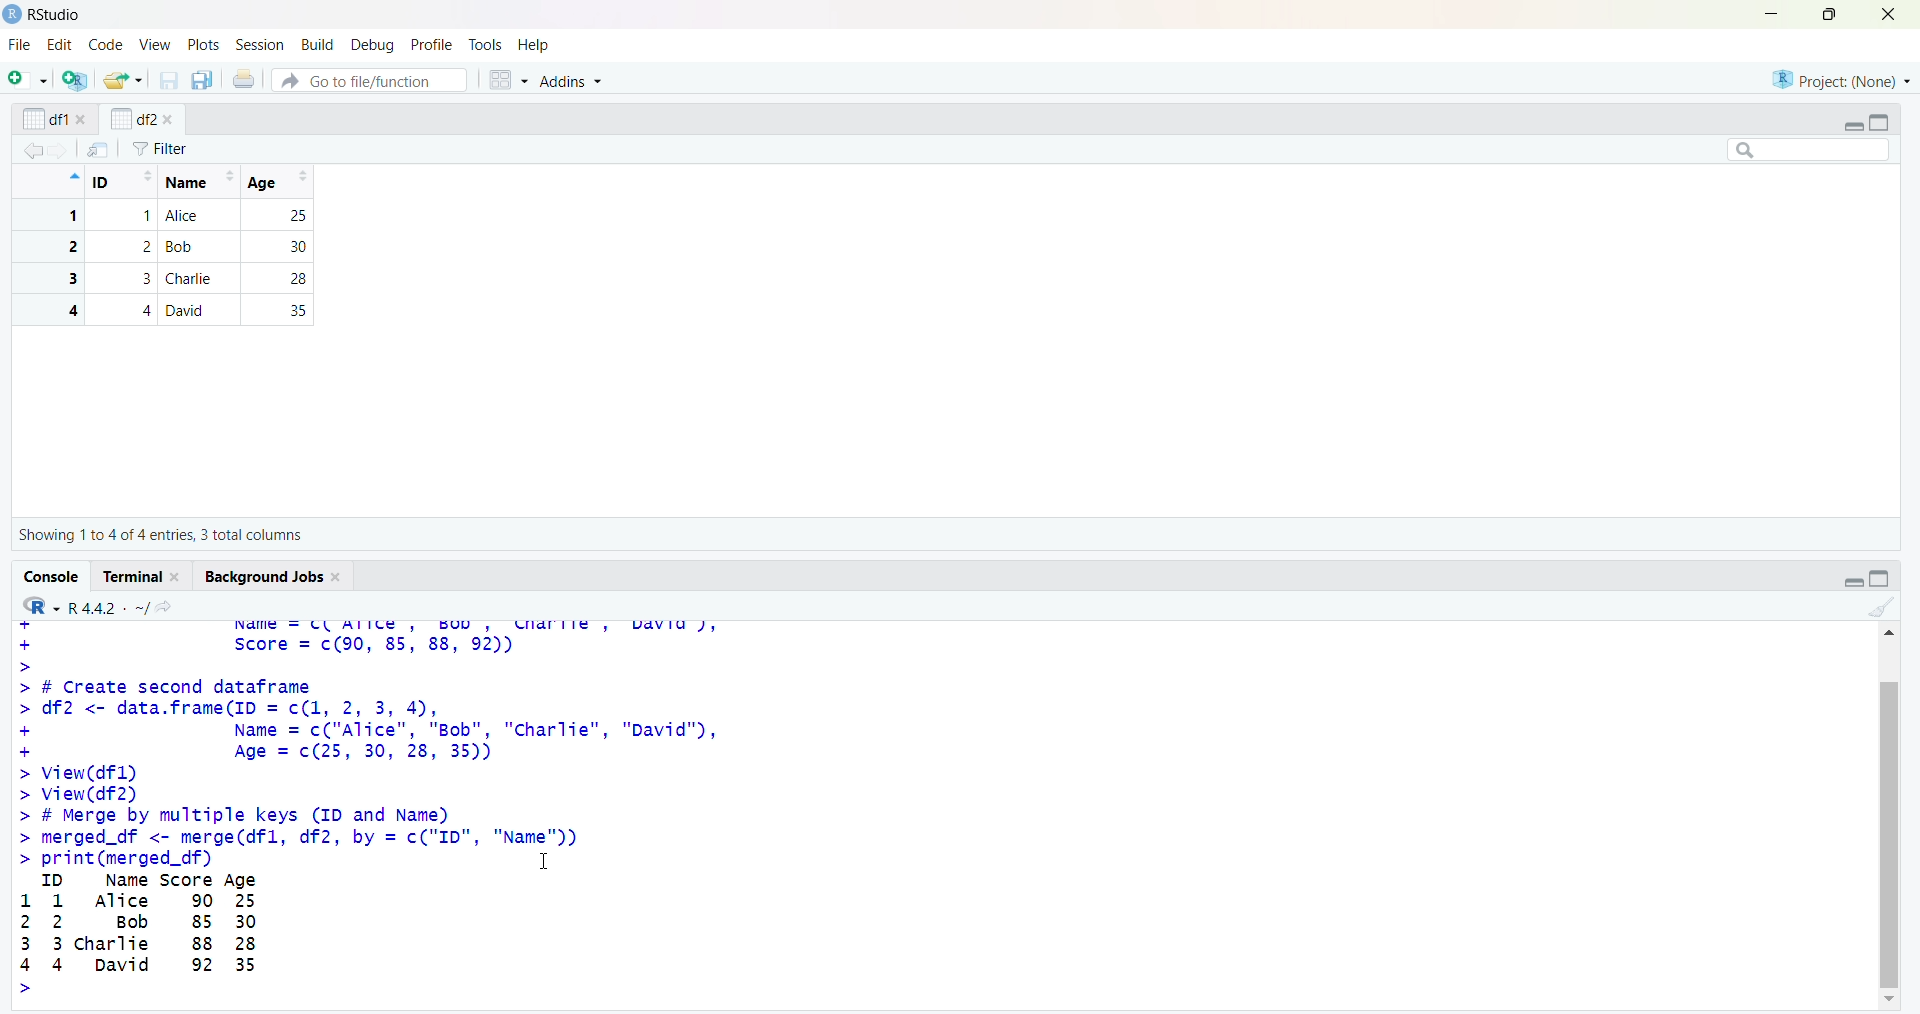 The image size is (1920, 1014). What do you see at coordinates (60, 151) in the screenshot?
I see `forward` at bounding box center [60, 151].